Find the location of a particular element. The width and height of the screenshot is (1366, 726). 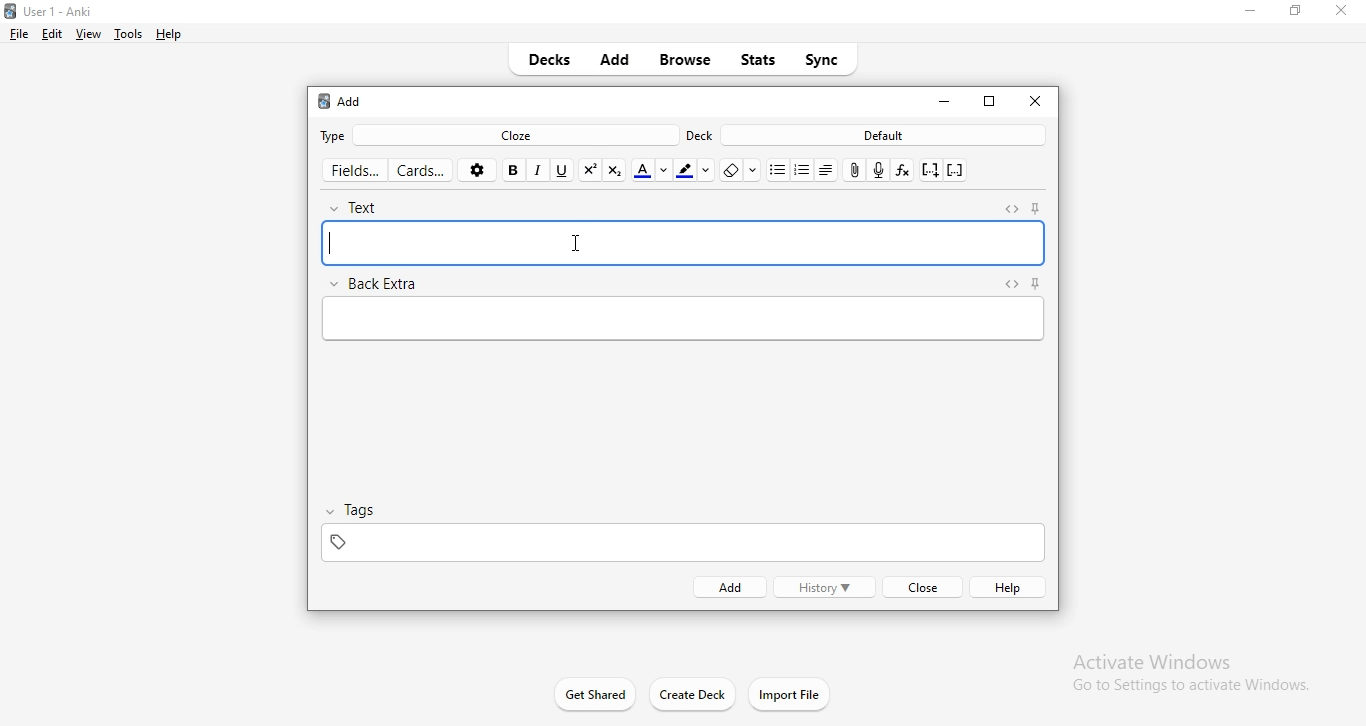

pin is located at coordinates (1041, 207).